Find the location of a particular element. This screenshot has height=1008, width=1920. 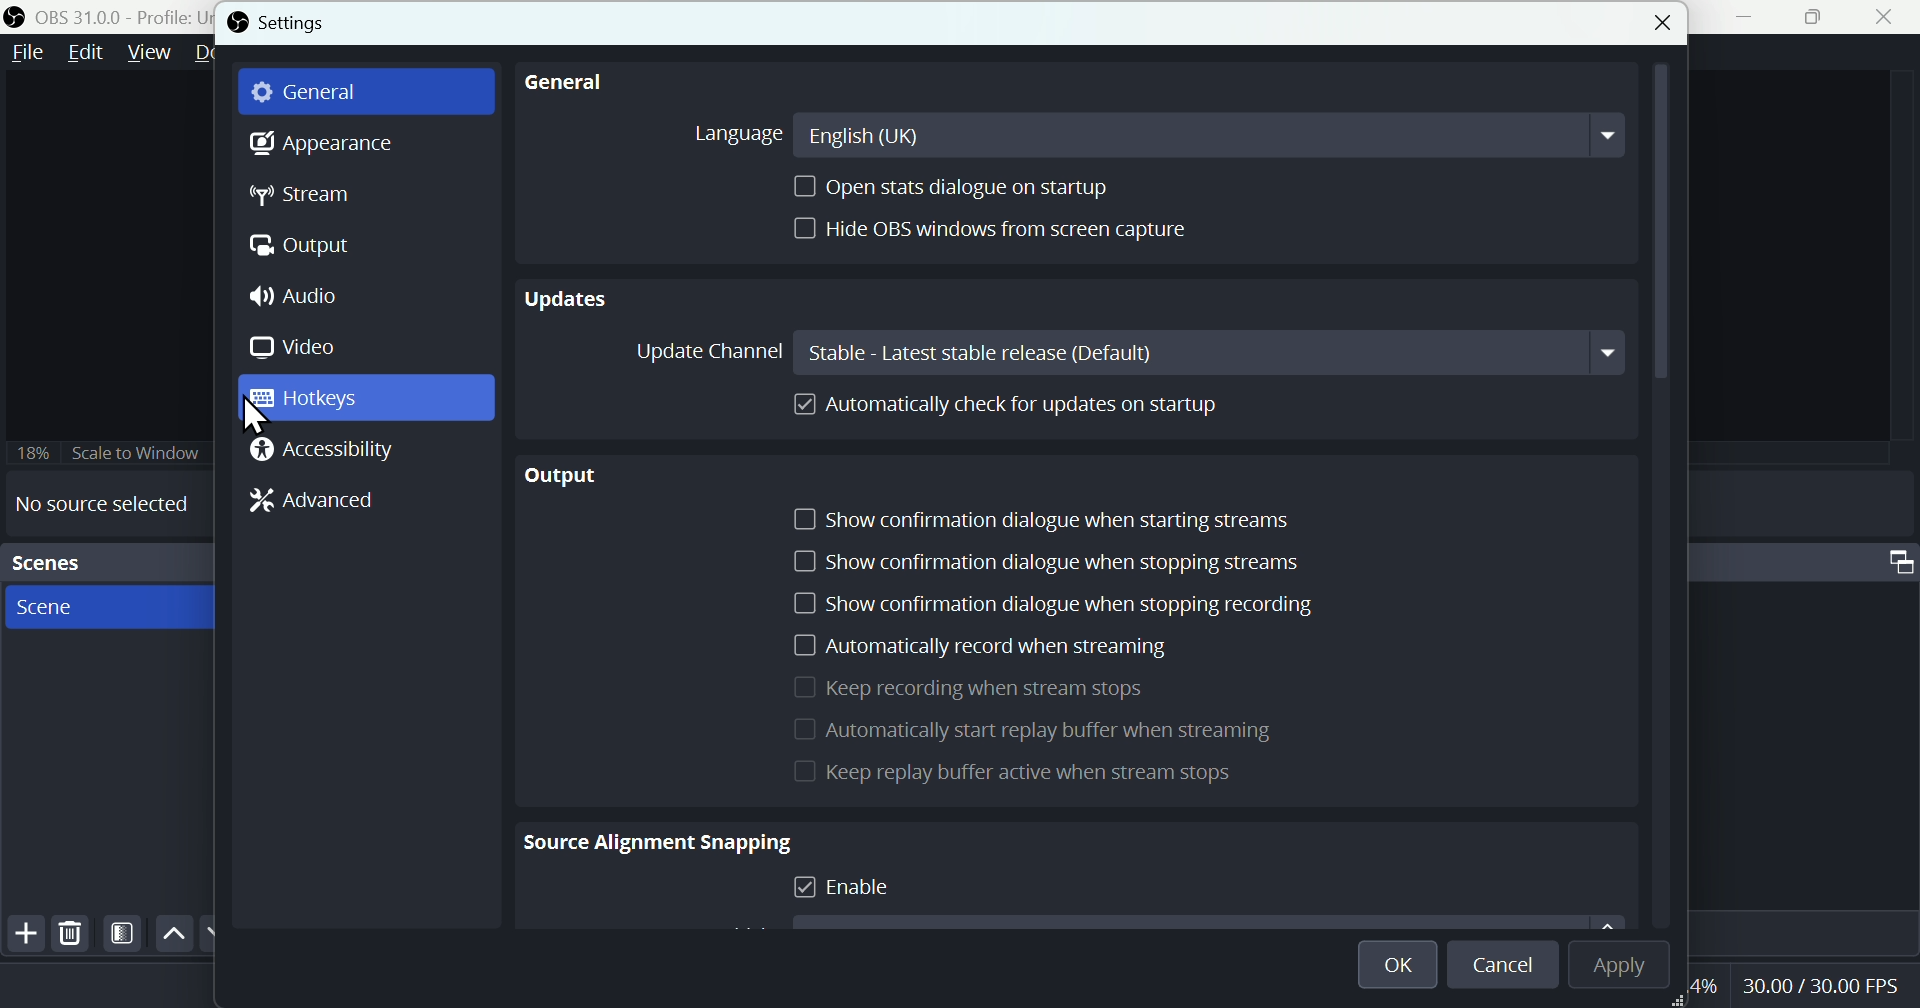

Performance bar paanchala is located at coordinates (1824, 989).